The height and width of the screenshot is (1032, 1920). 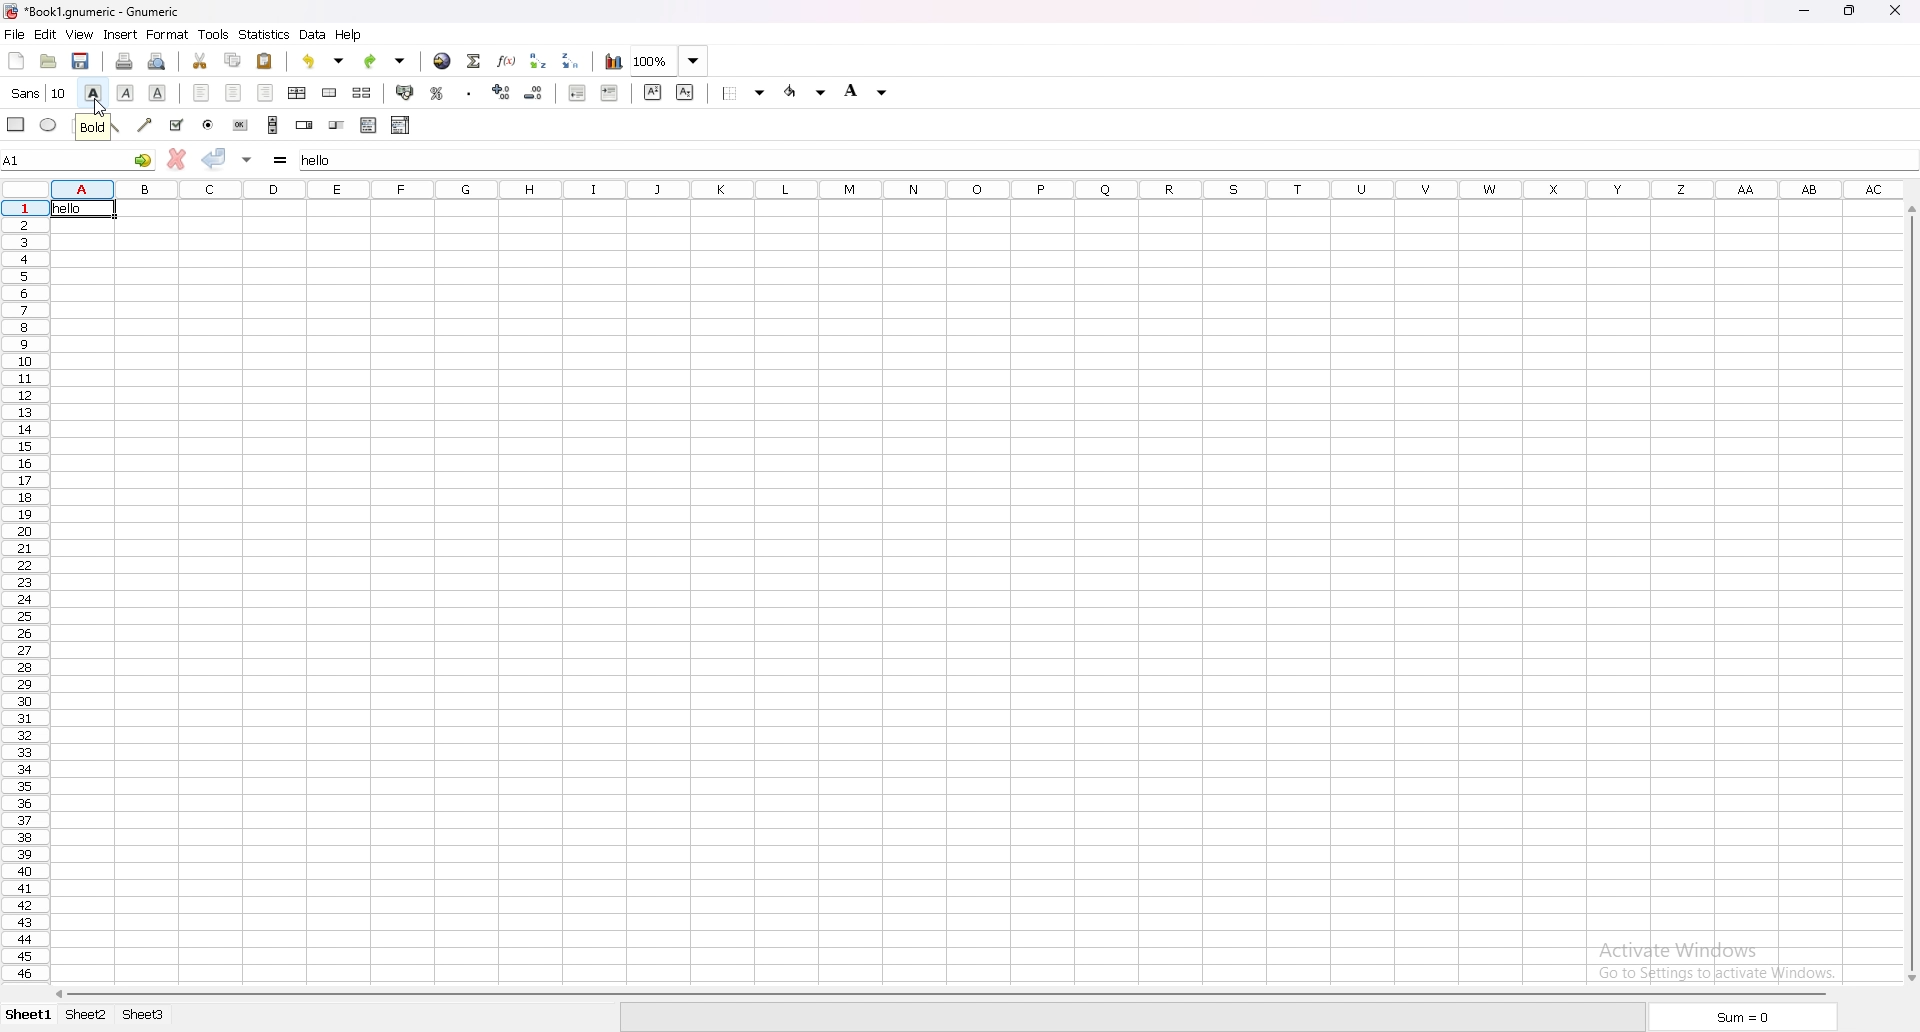 What do you see at coordinates (45, 33) in the screenshot?
I see `edit` at bounding box center [45, 33].